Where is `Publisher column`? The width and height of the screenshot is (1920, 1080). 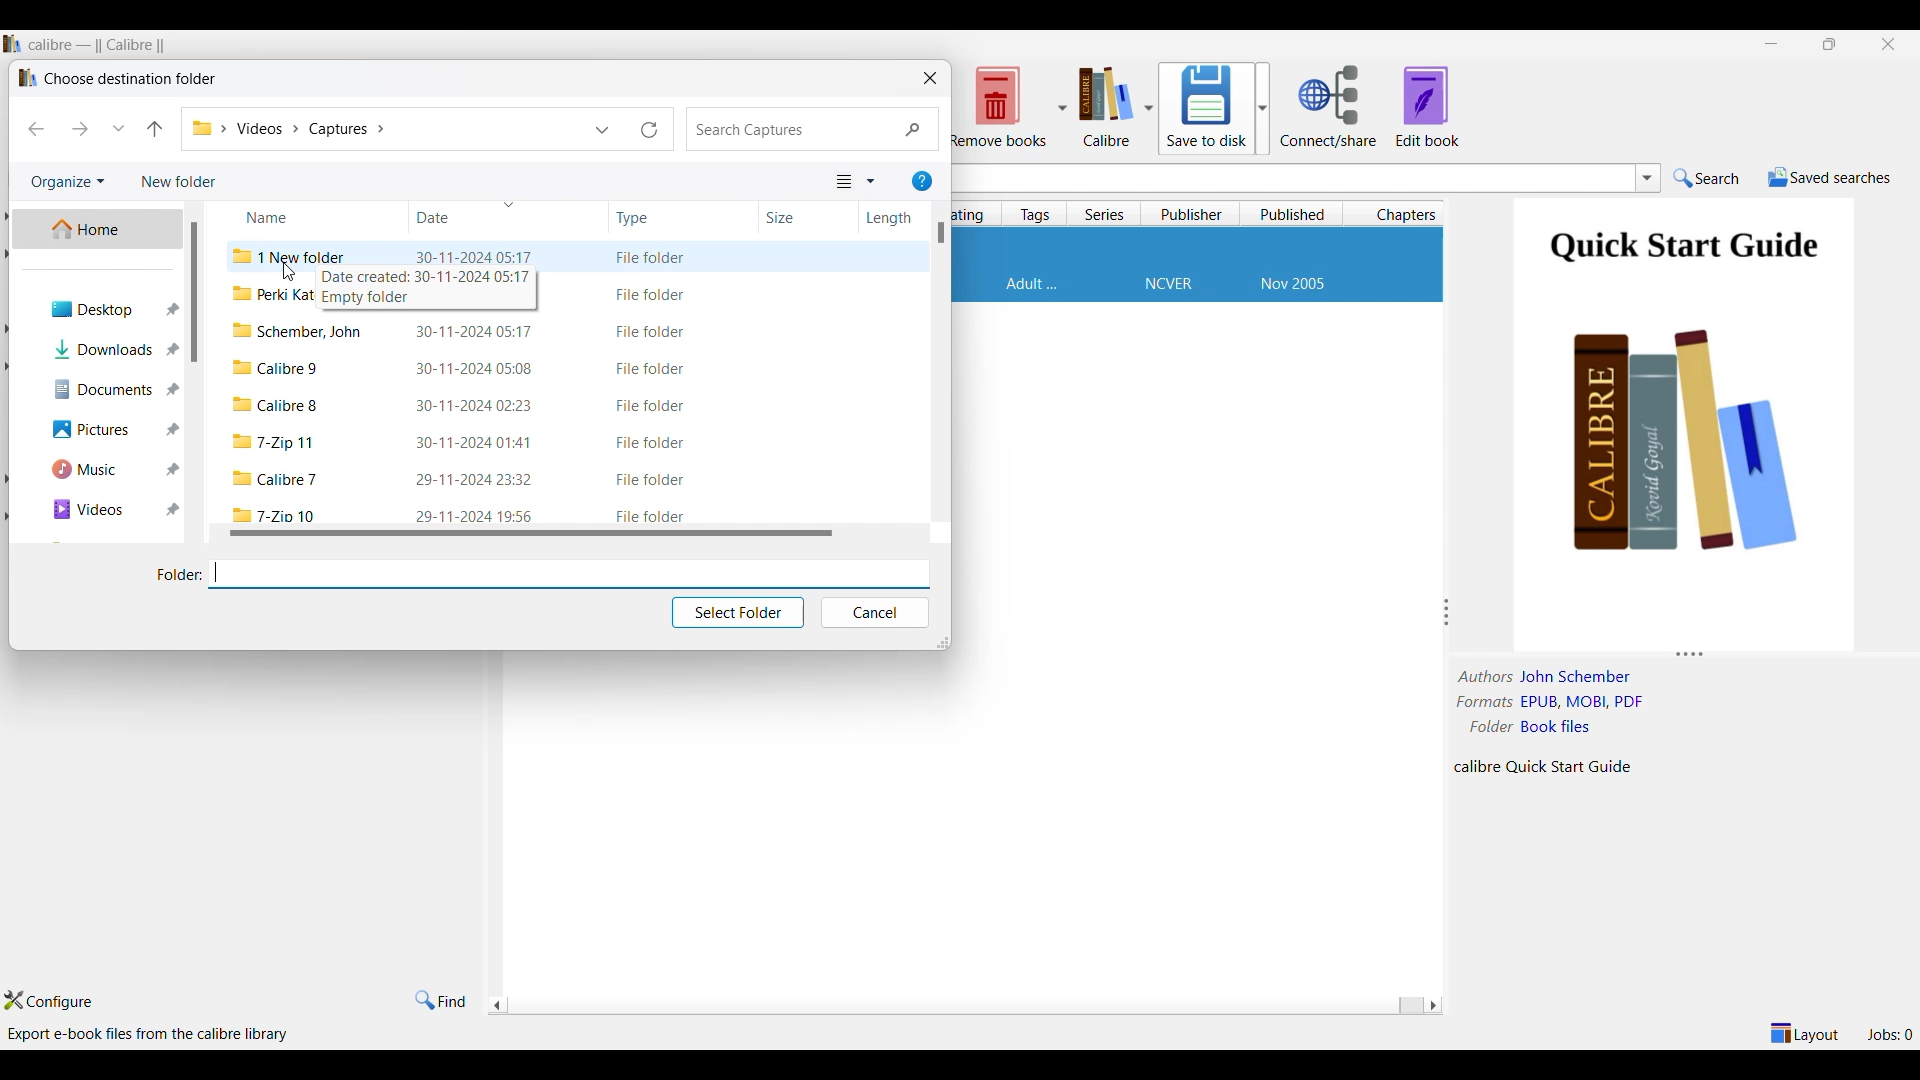
Publisher column is located at coordinates (1193, 213).